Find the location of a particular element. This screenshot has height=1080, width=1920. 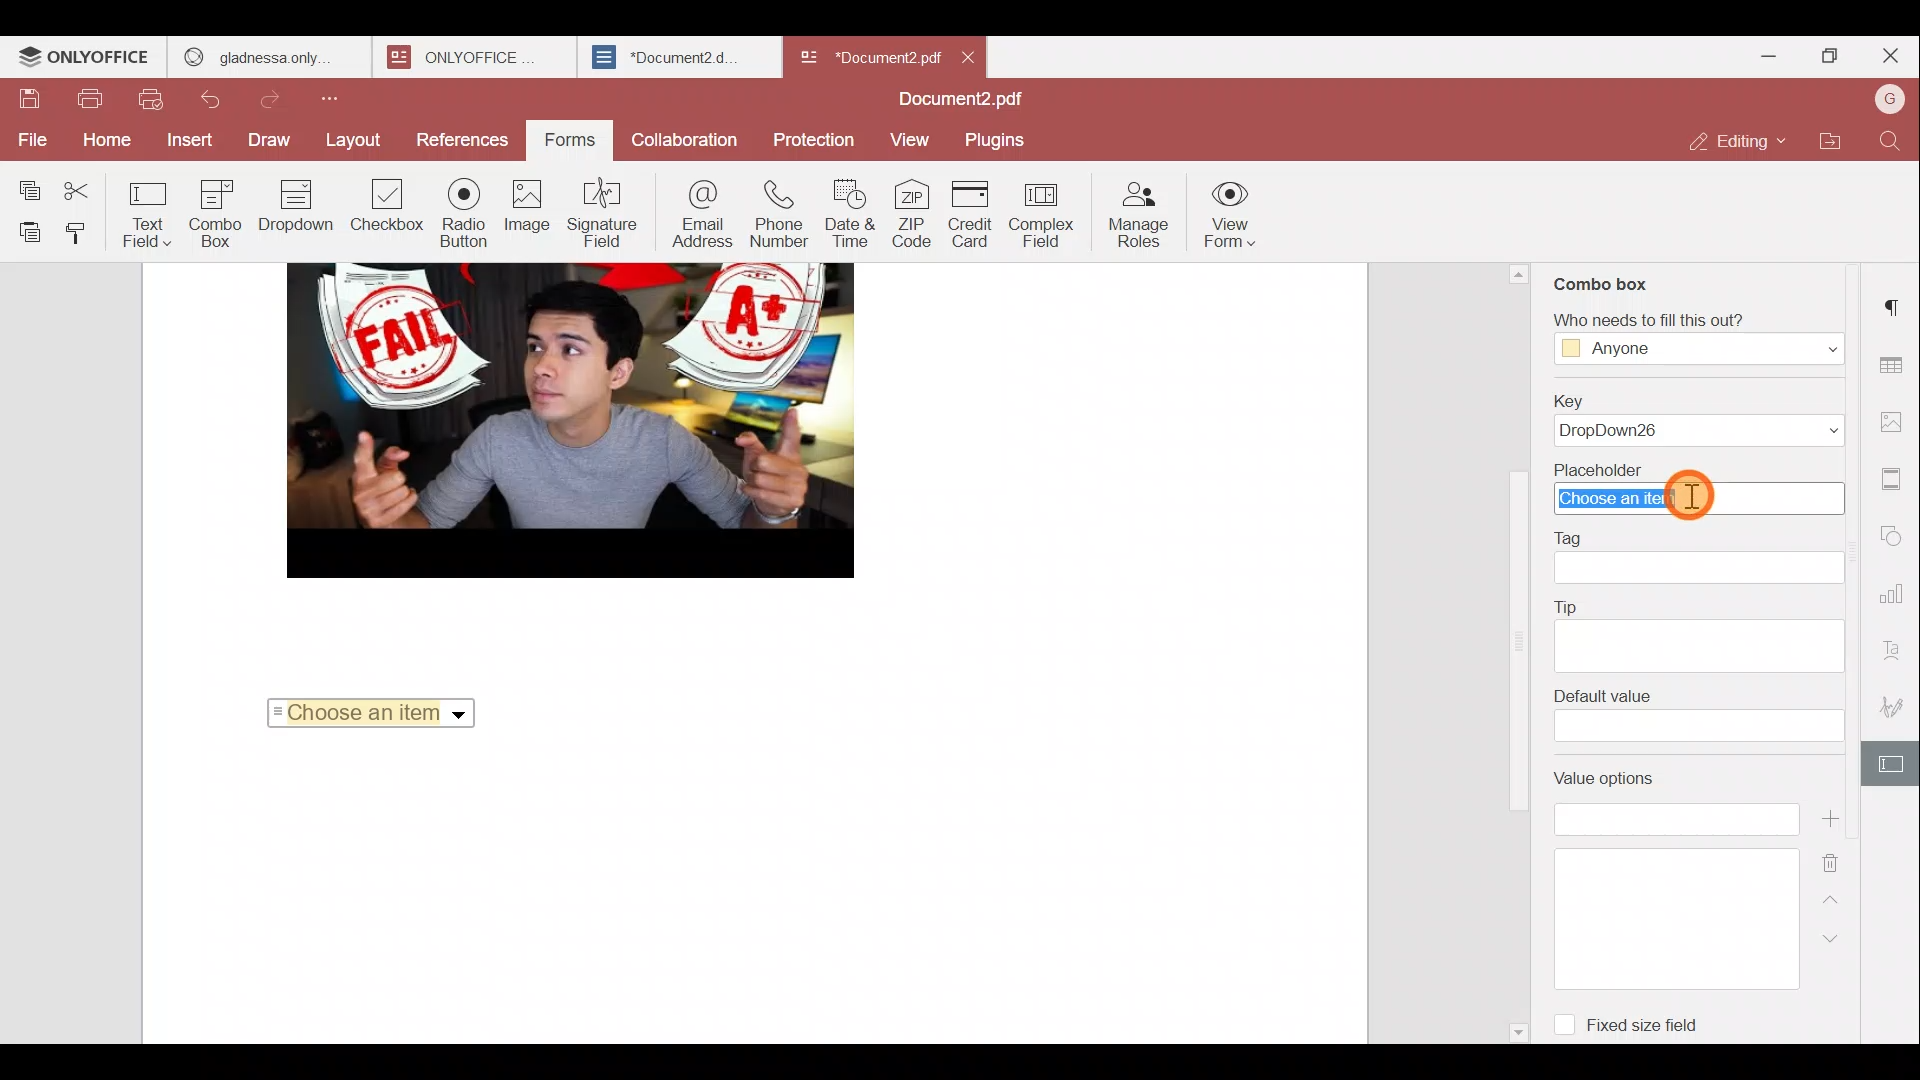

Table settings is located at coordinates (1898, 365).